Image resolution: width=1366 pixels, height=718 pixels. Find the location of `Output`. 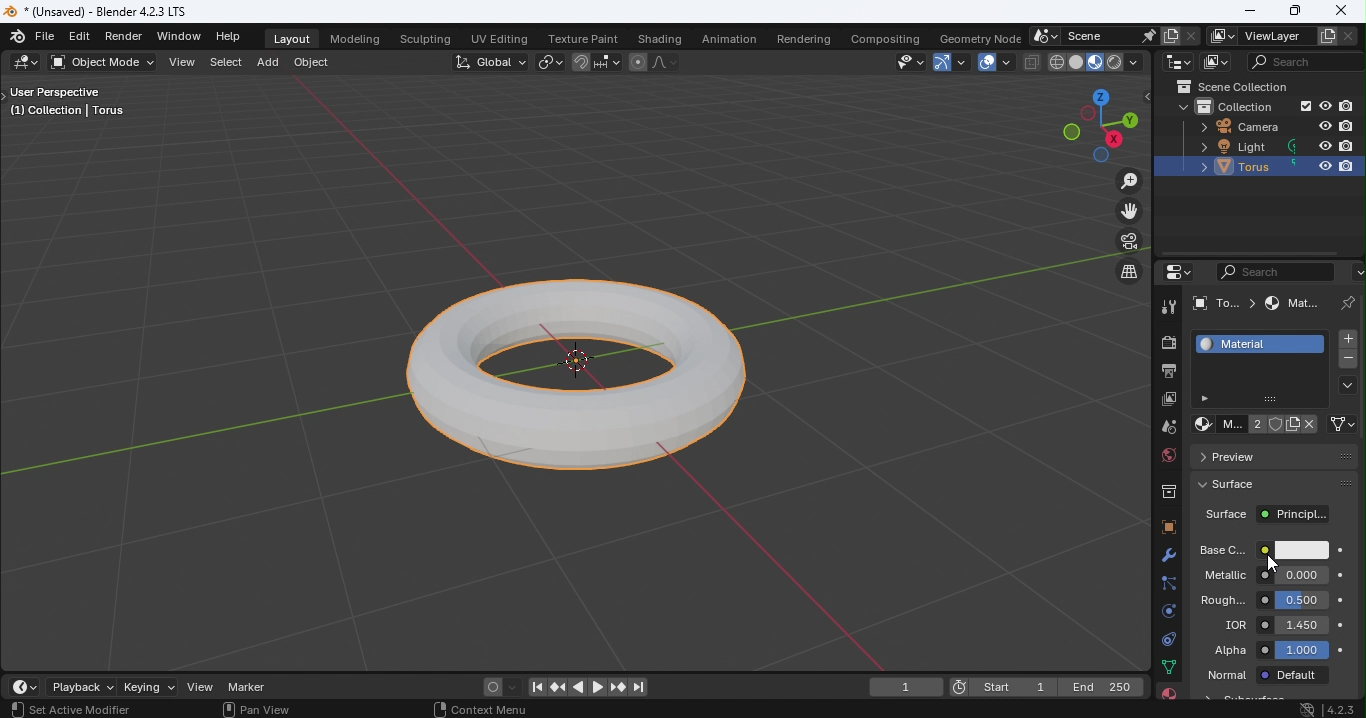

Output is located at coordinates (1167, 370).